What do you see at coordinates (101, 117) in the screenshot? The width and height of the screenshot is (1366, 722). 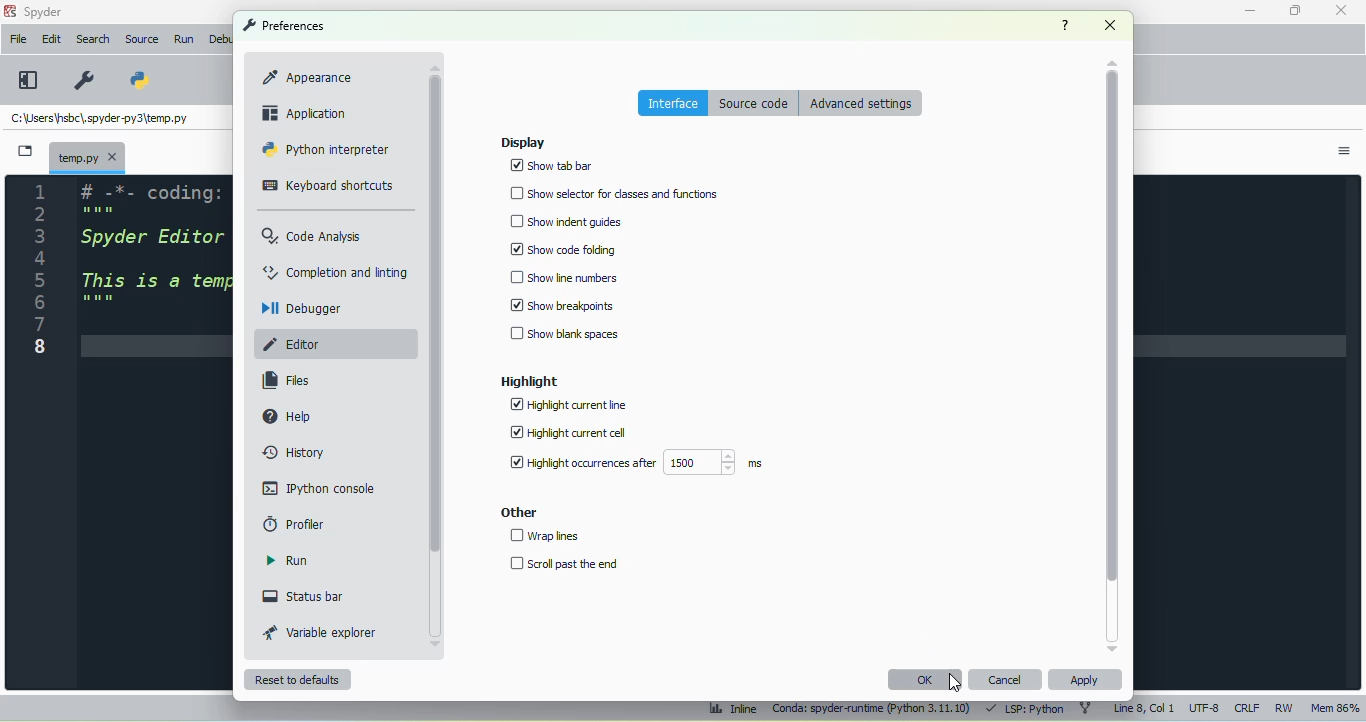 I see `temporary file` at bounding box center [101, 117].